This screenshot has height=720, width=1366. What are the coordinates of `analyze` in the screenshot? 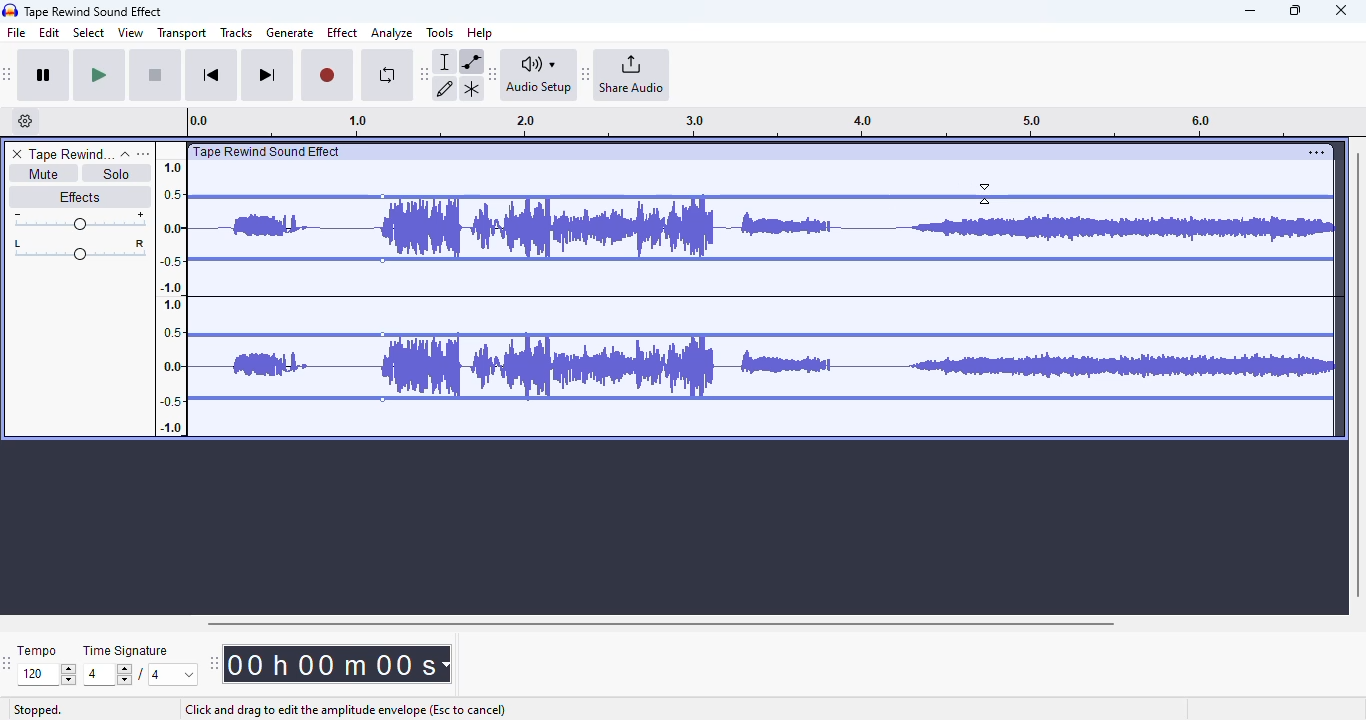 It's located at (392, 33).